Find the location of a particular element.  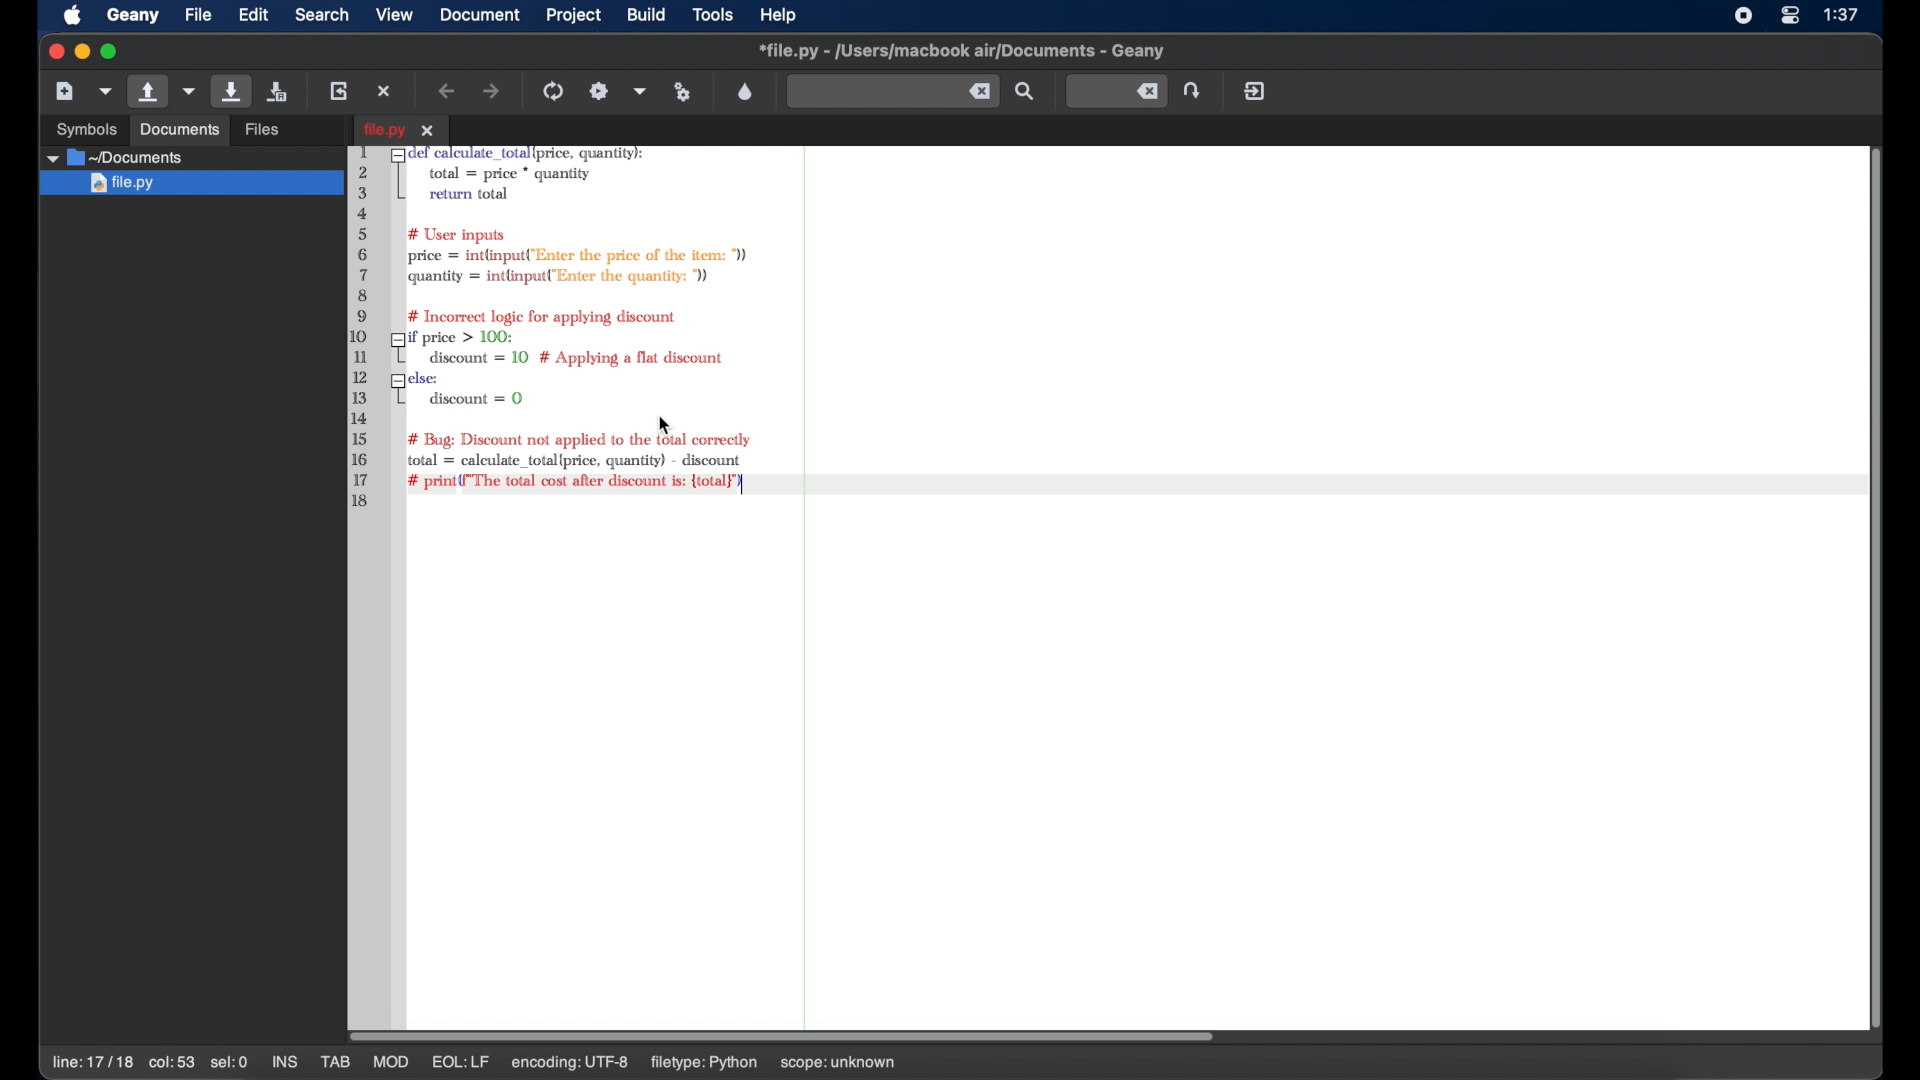

ins is located at coordinates (284, 1061).